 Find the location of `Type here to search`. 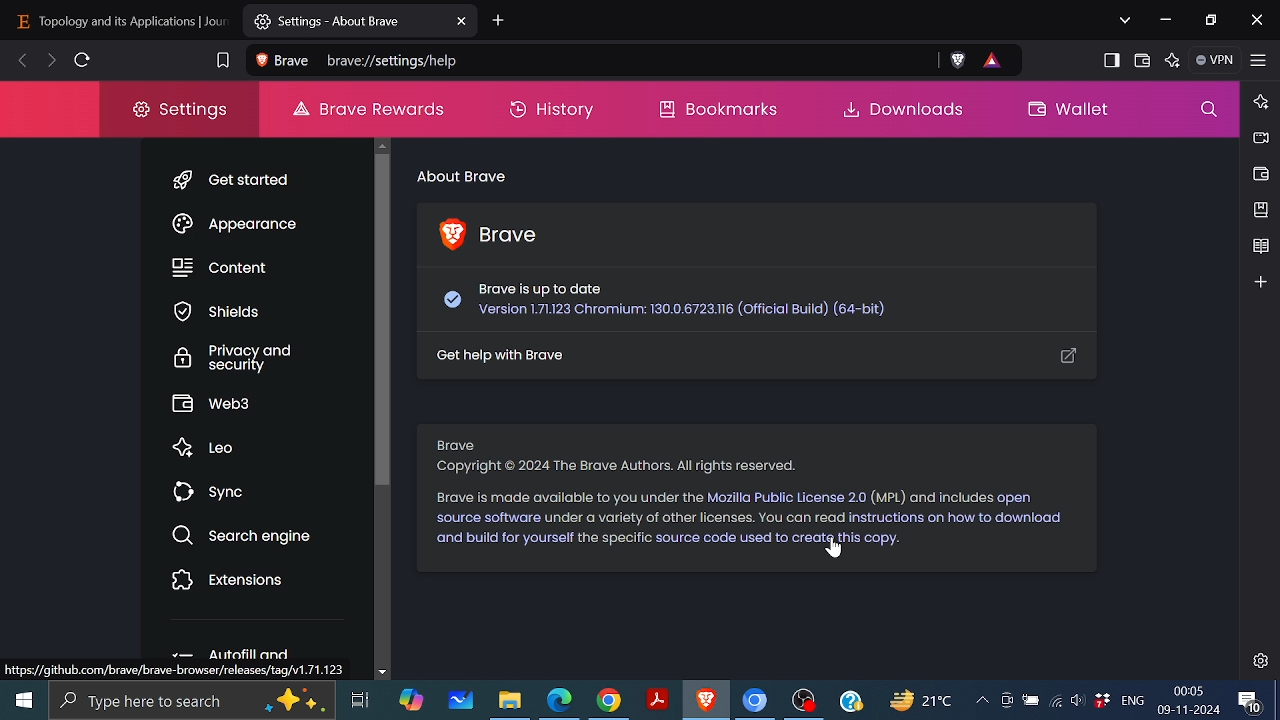

Type here to search is located at coordinates (194, 700).